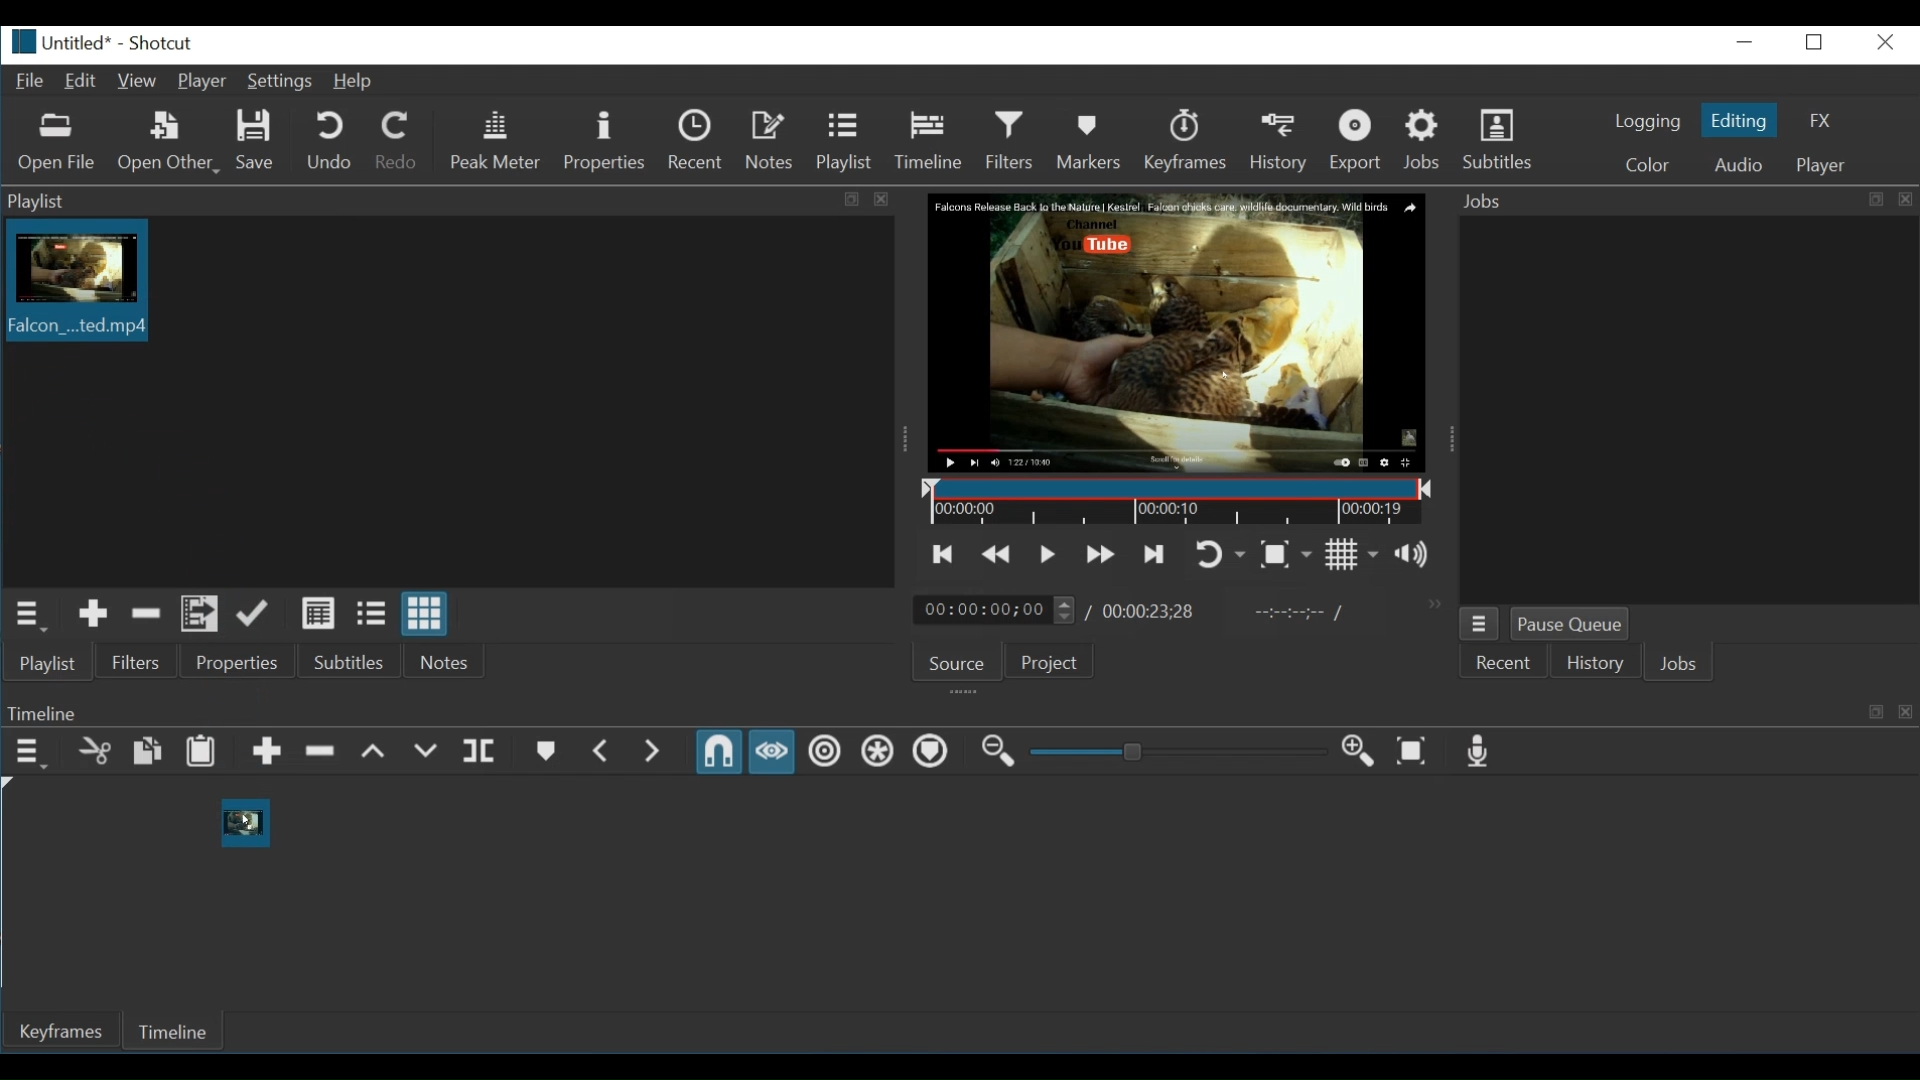  Describe the element at coordinates (1589, 666) in the screenshot. I see `History` at that location.